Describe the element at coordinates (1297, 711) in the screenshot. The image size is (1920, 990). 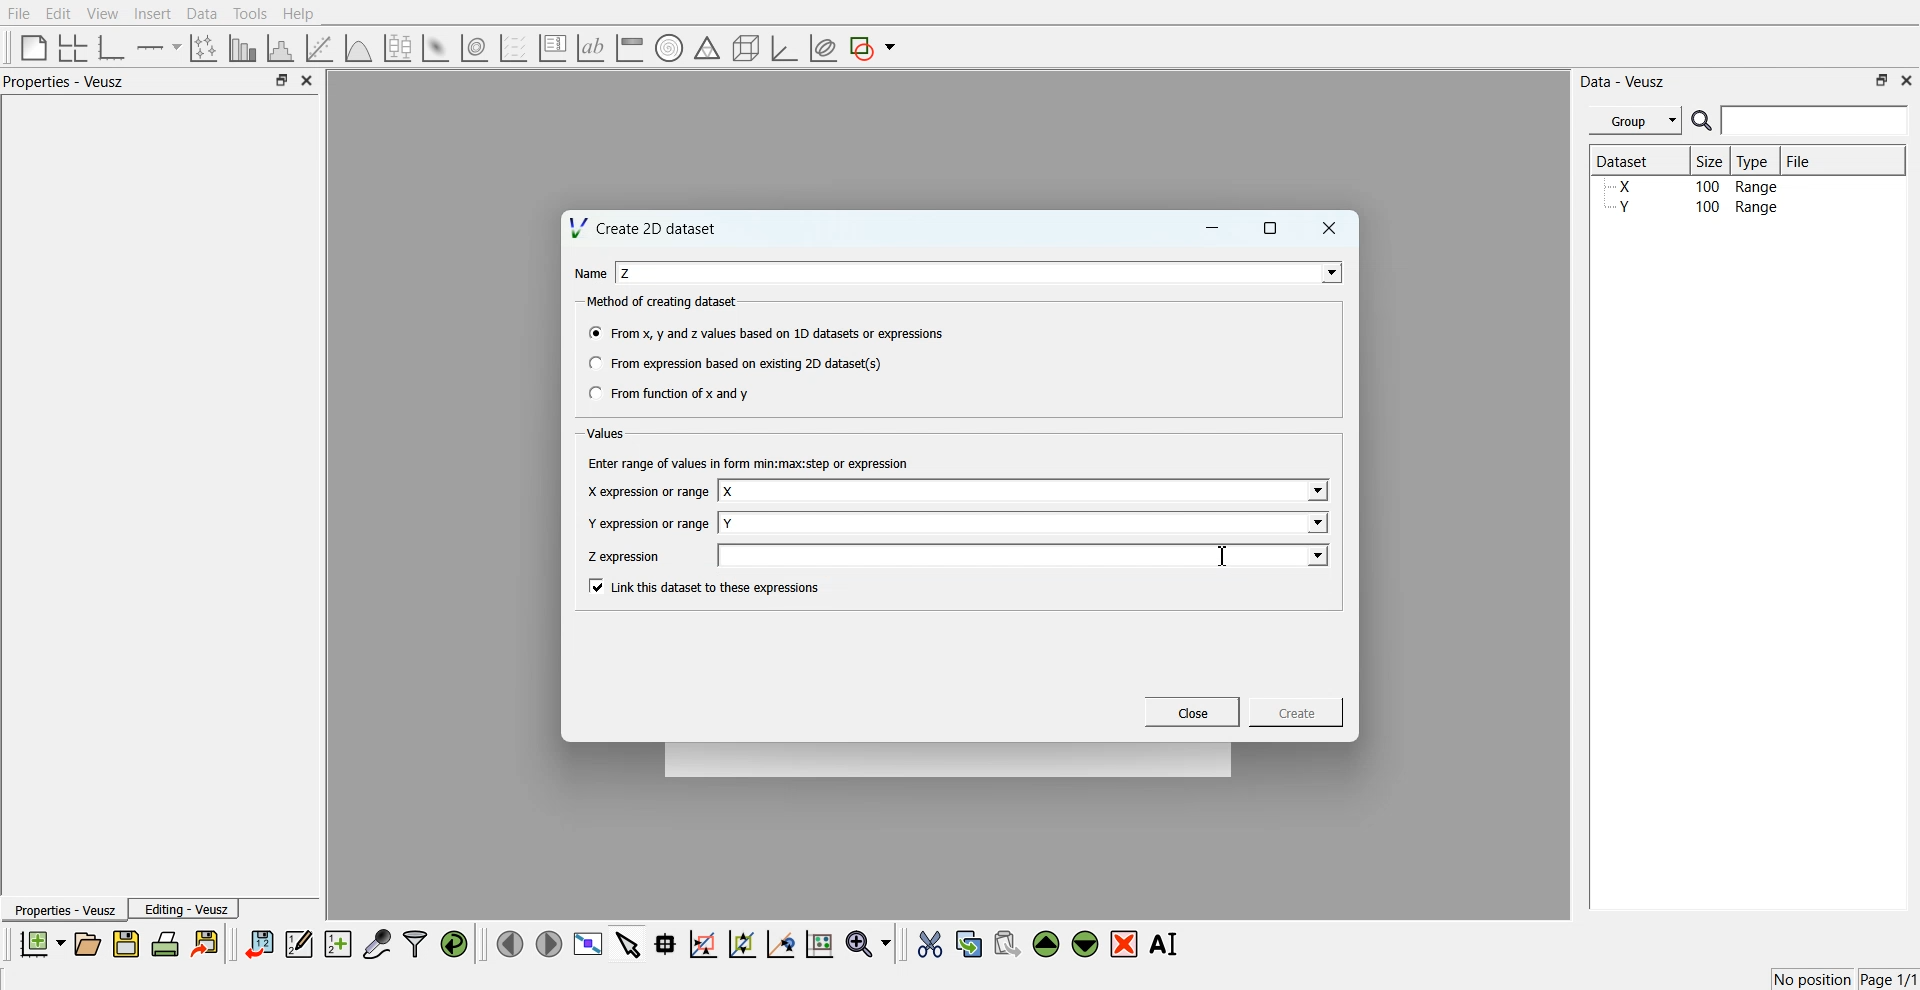
I see `Create` at that location.